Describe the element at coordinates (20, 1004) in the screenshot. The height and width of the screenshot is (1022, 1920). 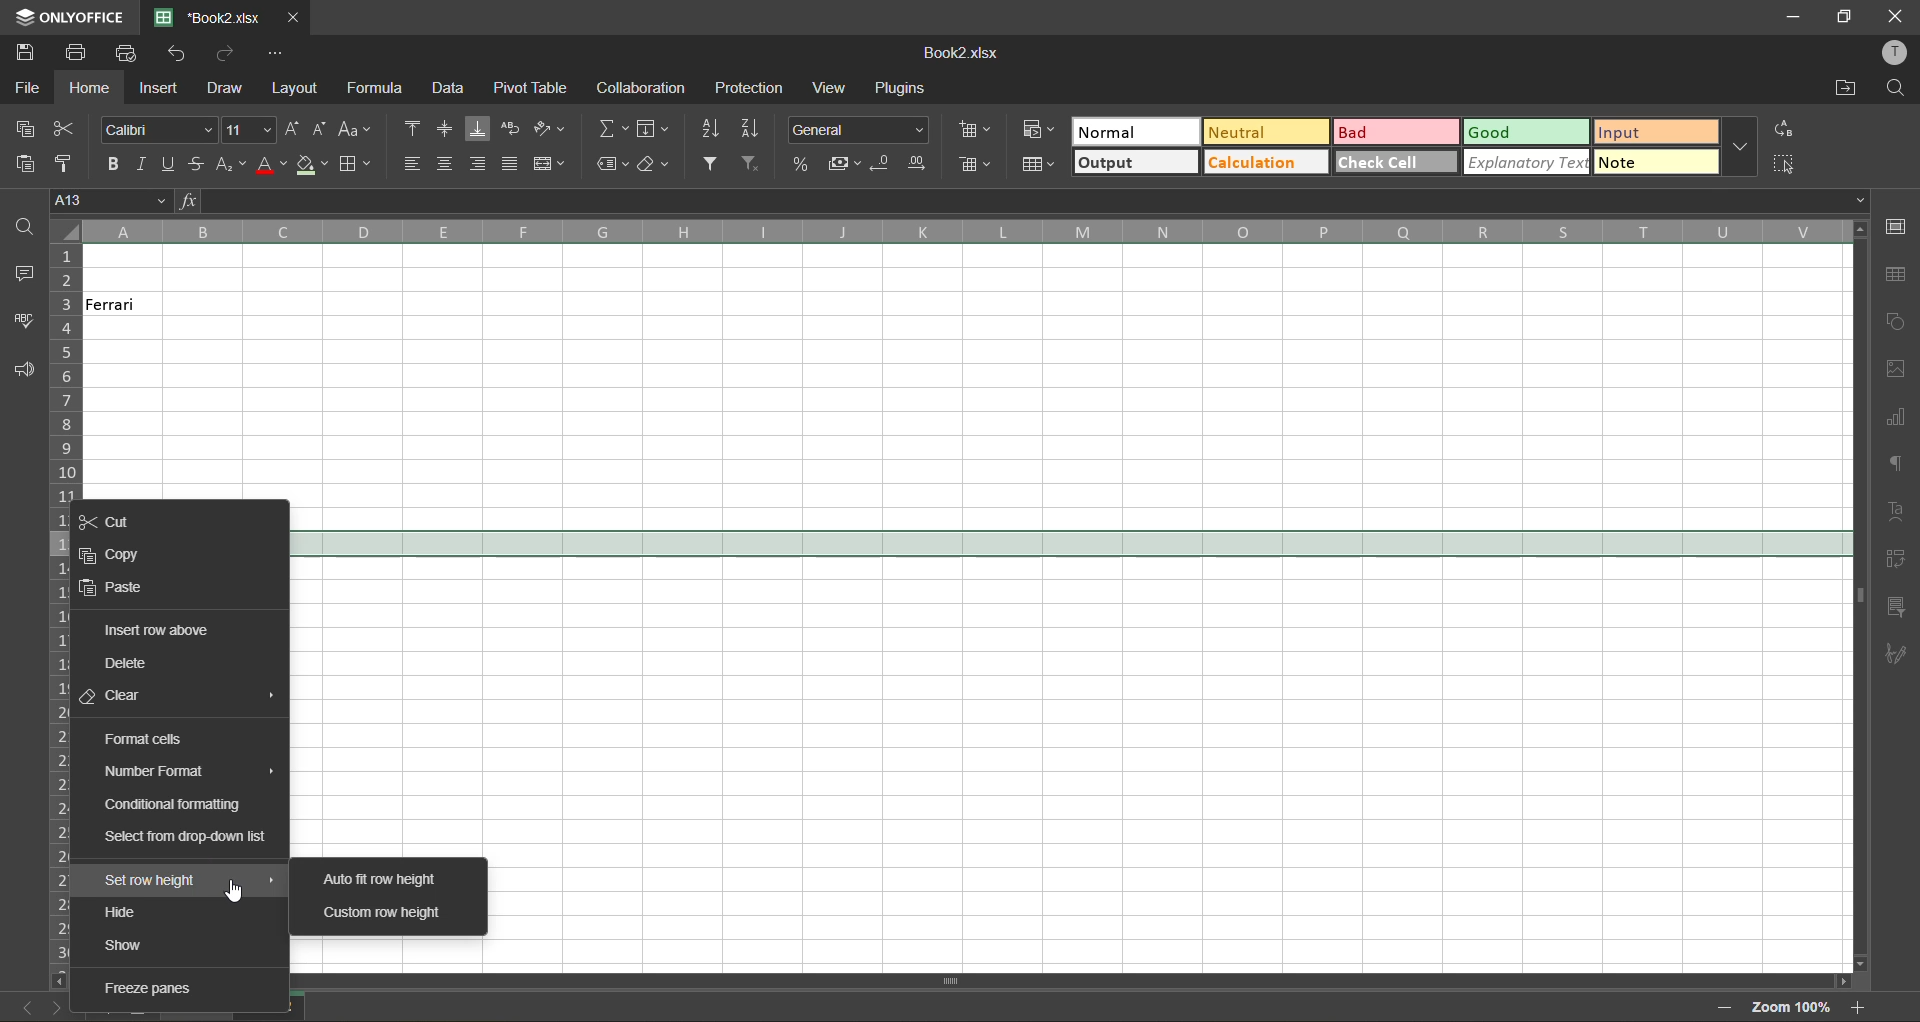
I see `previous` at that location.